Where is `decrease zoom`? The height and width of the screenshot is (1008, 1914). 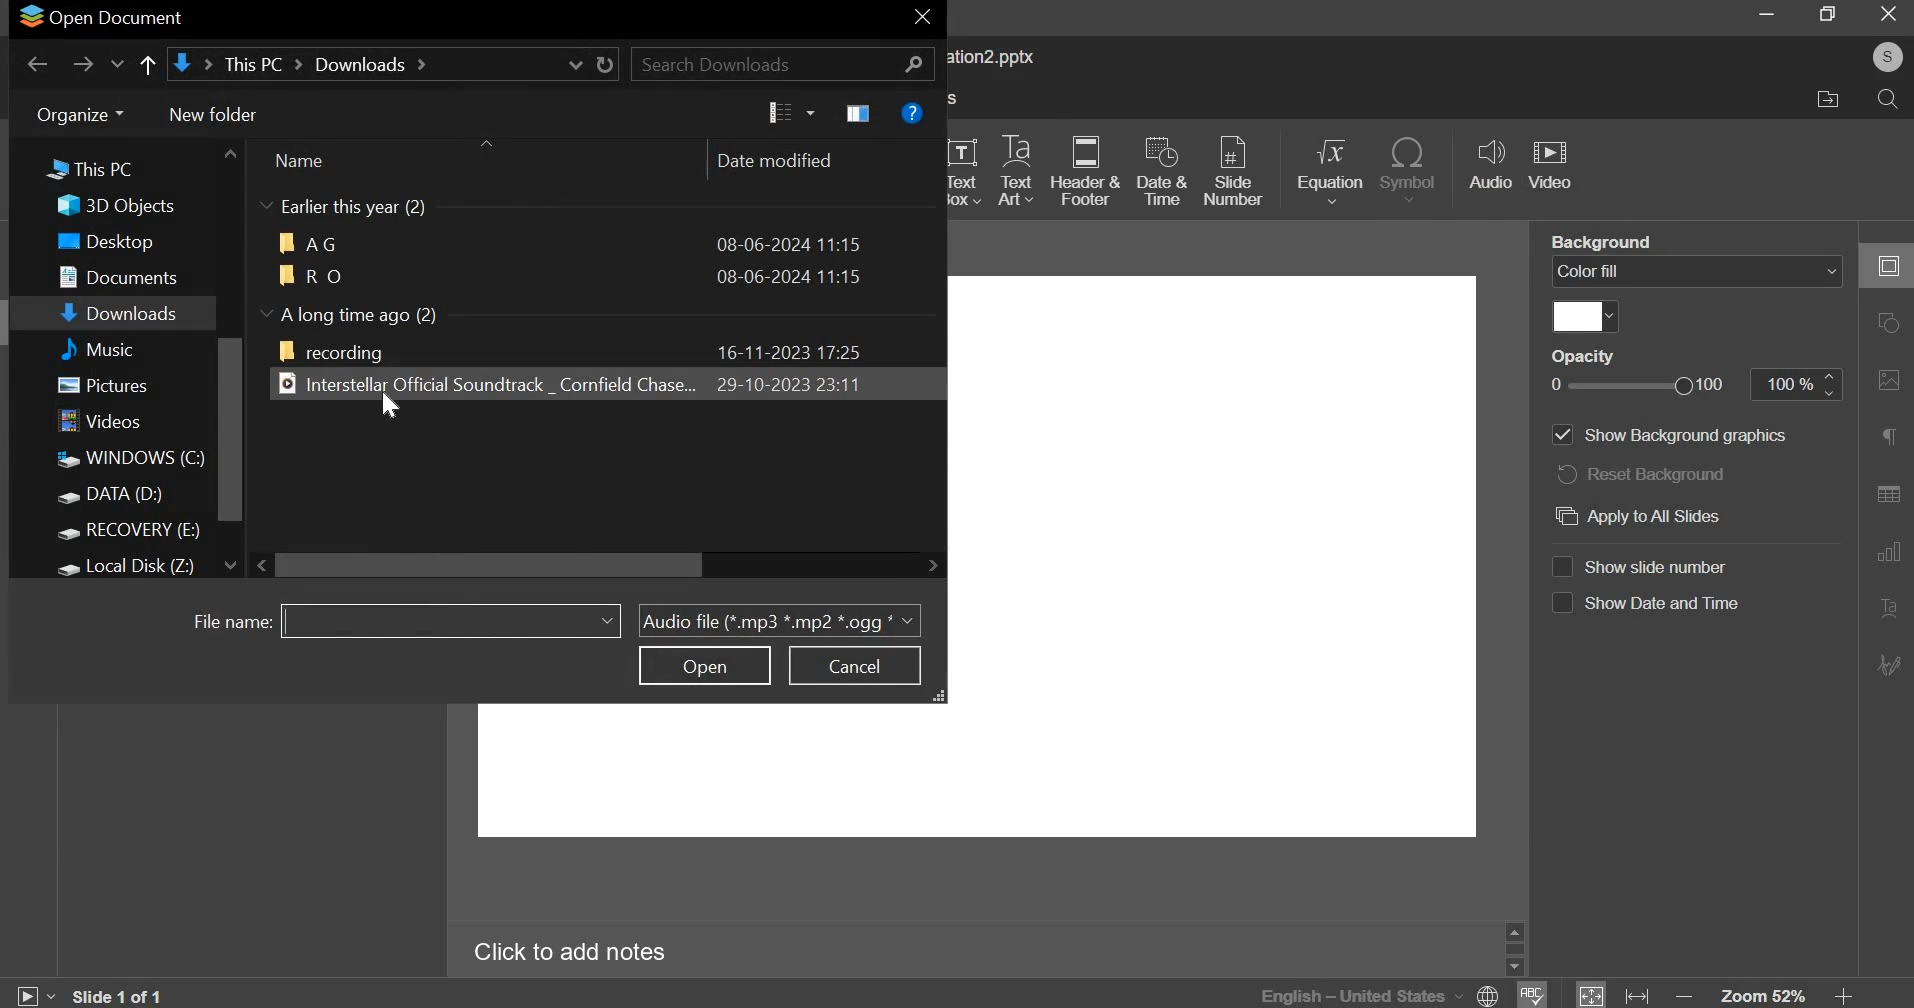
decrease zoom is located at coordinates (1683, 995).